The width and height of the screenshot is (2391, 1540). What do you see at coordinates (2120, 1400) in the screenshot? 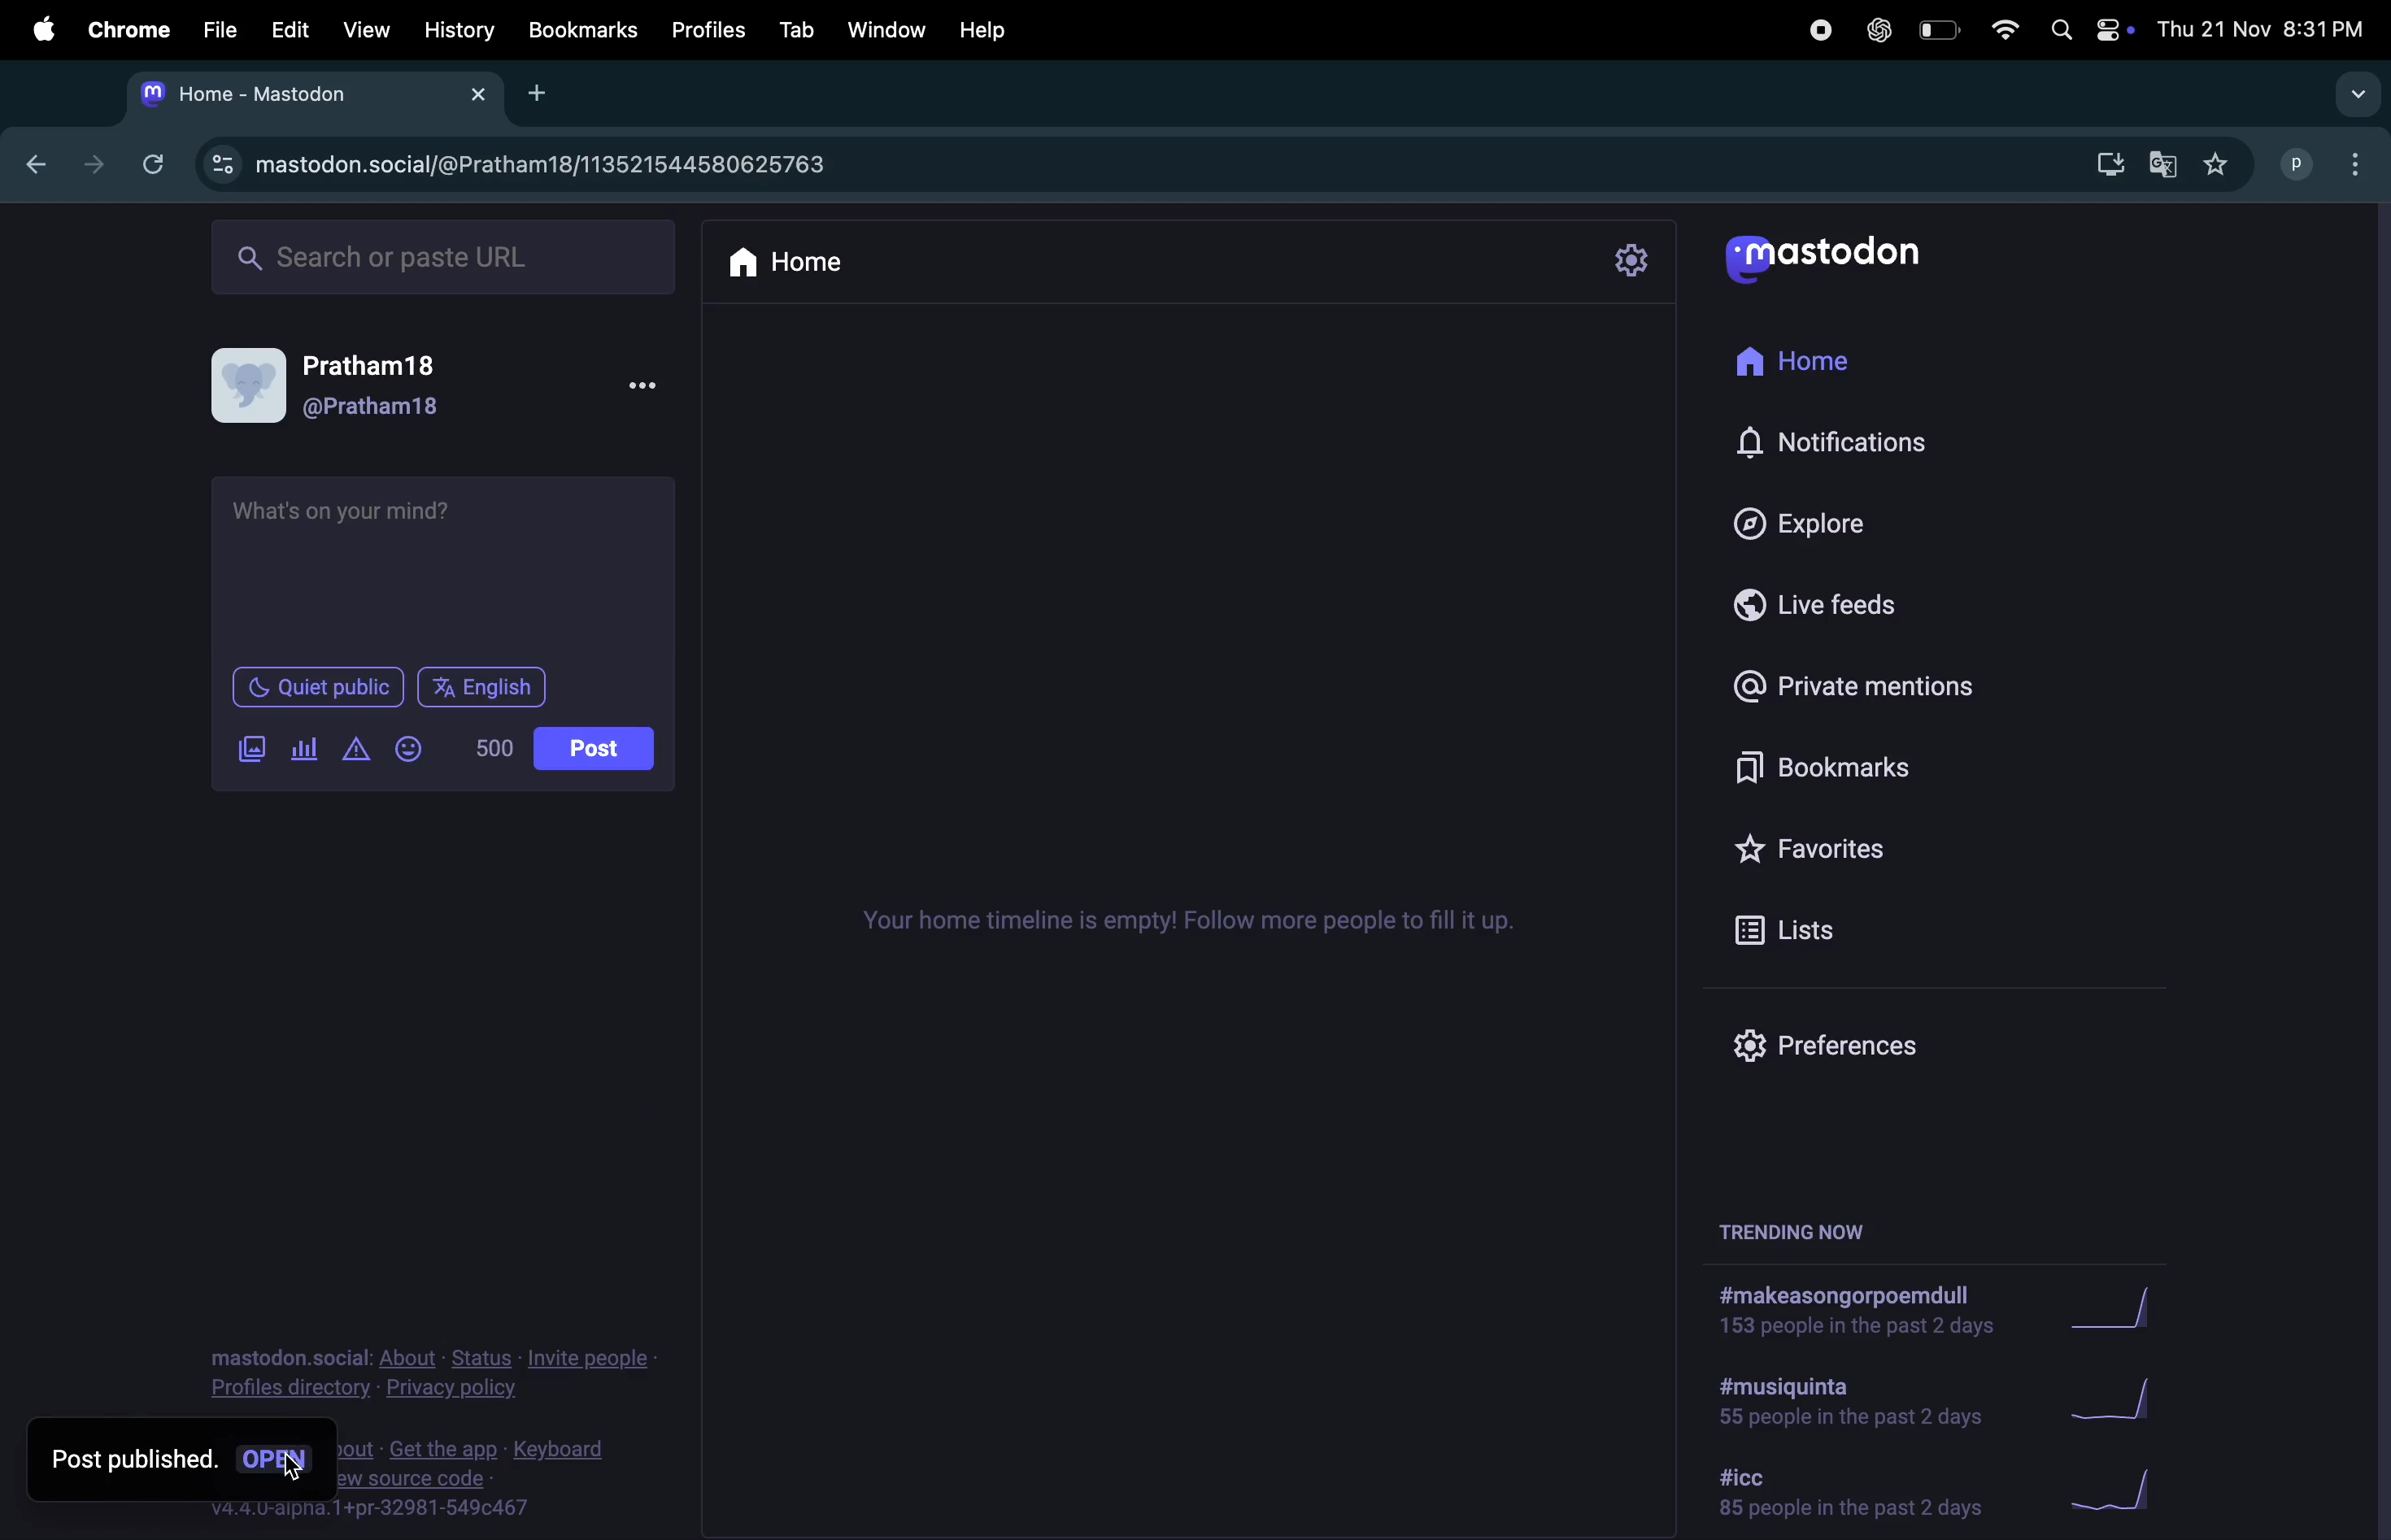
I see `graph` at bounding box center [2120, 1400].